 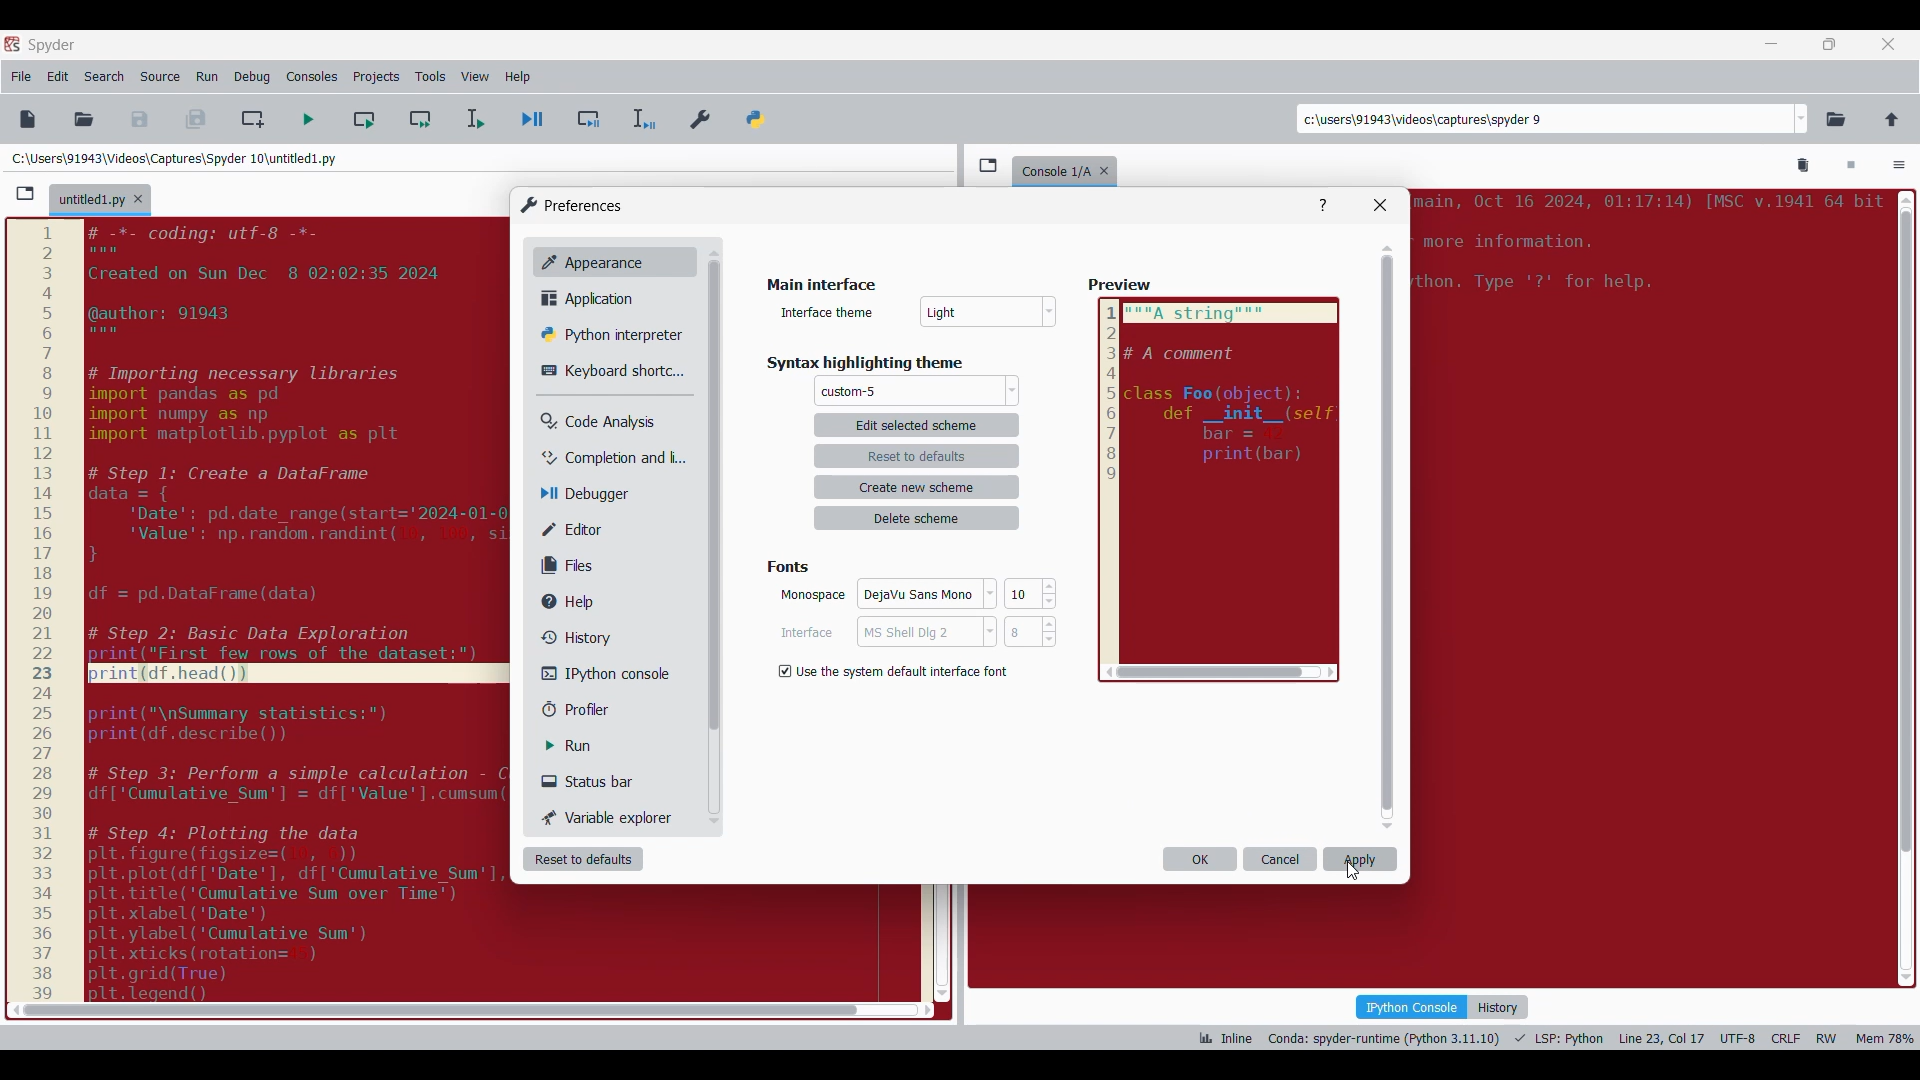 I want to click on Enter locations, so click(x=1544, y=119).